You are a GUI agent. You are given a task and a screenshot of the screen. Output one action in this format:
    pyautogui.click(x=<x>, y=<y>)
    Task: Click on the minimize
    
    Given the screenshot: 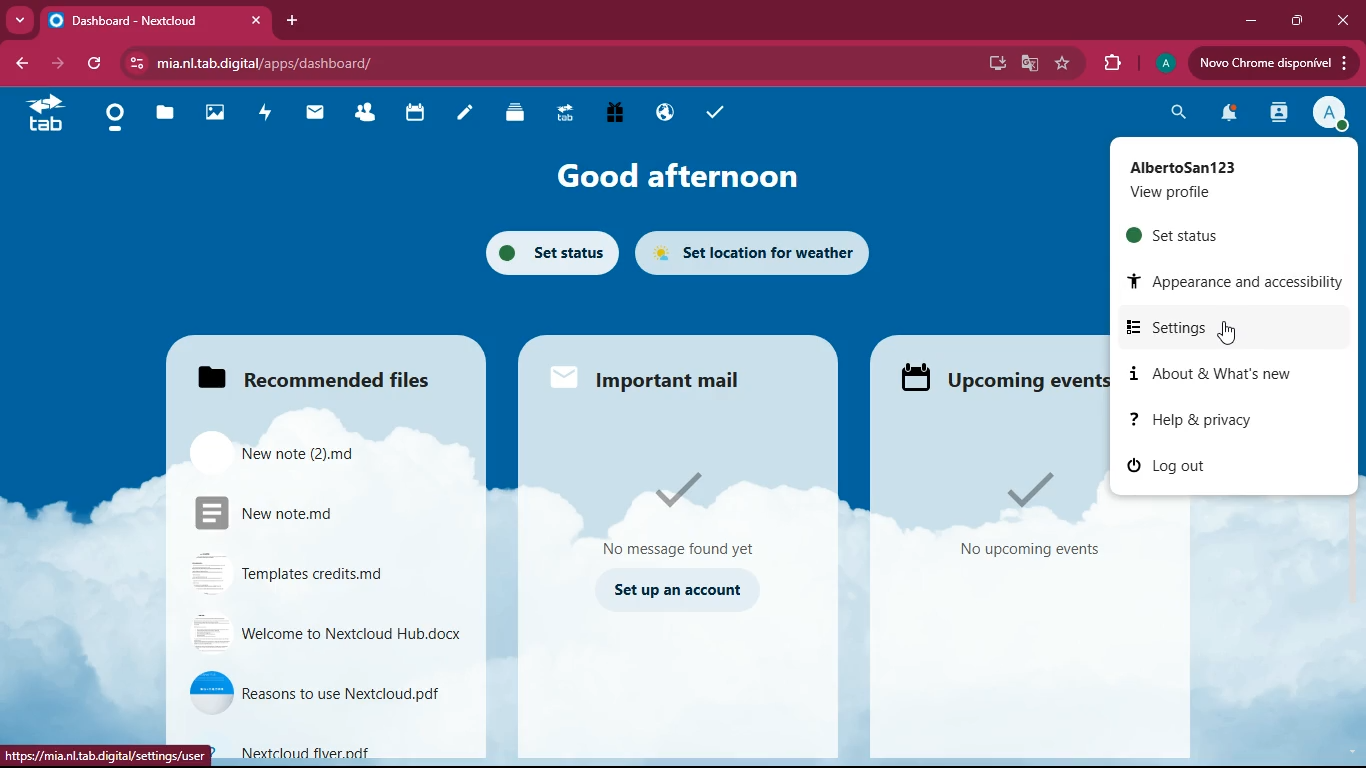 What is the action you would take?
    pyautogui.click(x=1246, y=20)
    